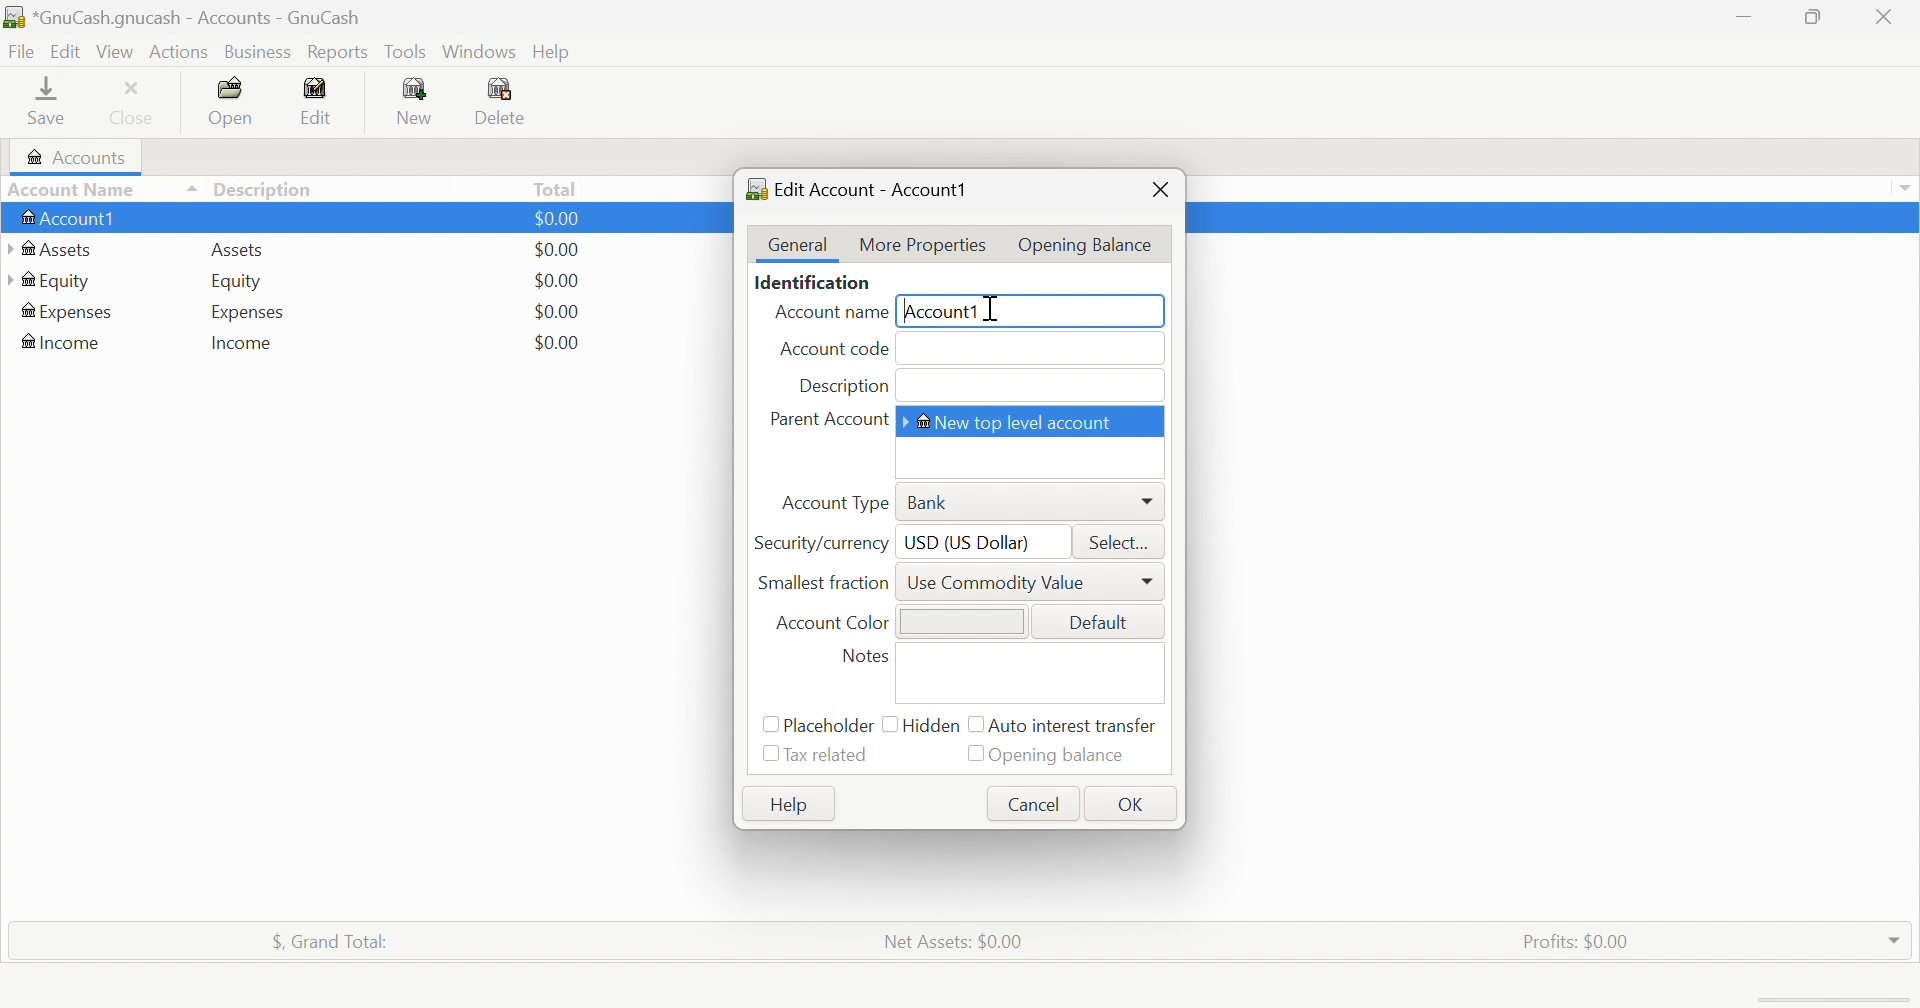 The image size is (1920, 1008). What do you see at coordinates (1069, 723) in the screenshot?
I see `Auto intense transfer` at bounding box center [1069, 723].